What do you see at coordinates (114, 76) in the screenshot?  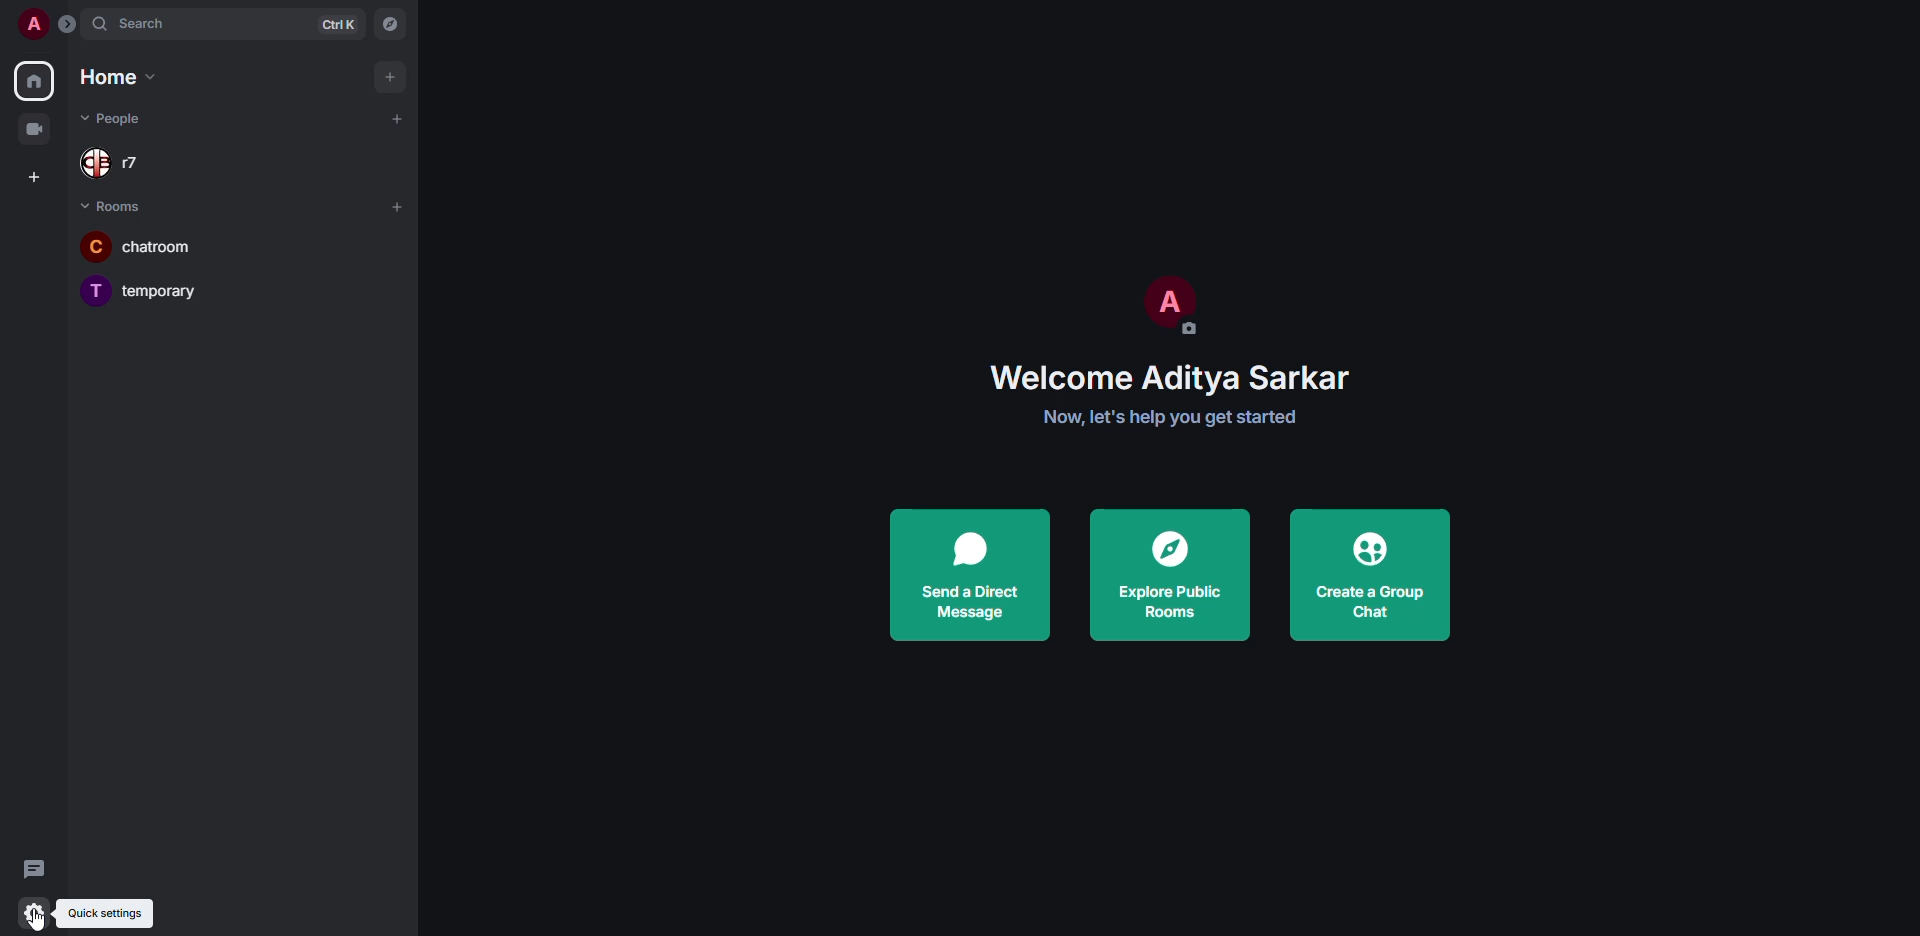 I see `home` at bounding box center [114, 76].